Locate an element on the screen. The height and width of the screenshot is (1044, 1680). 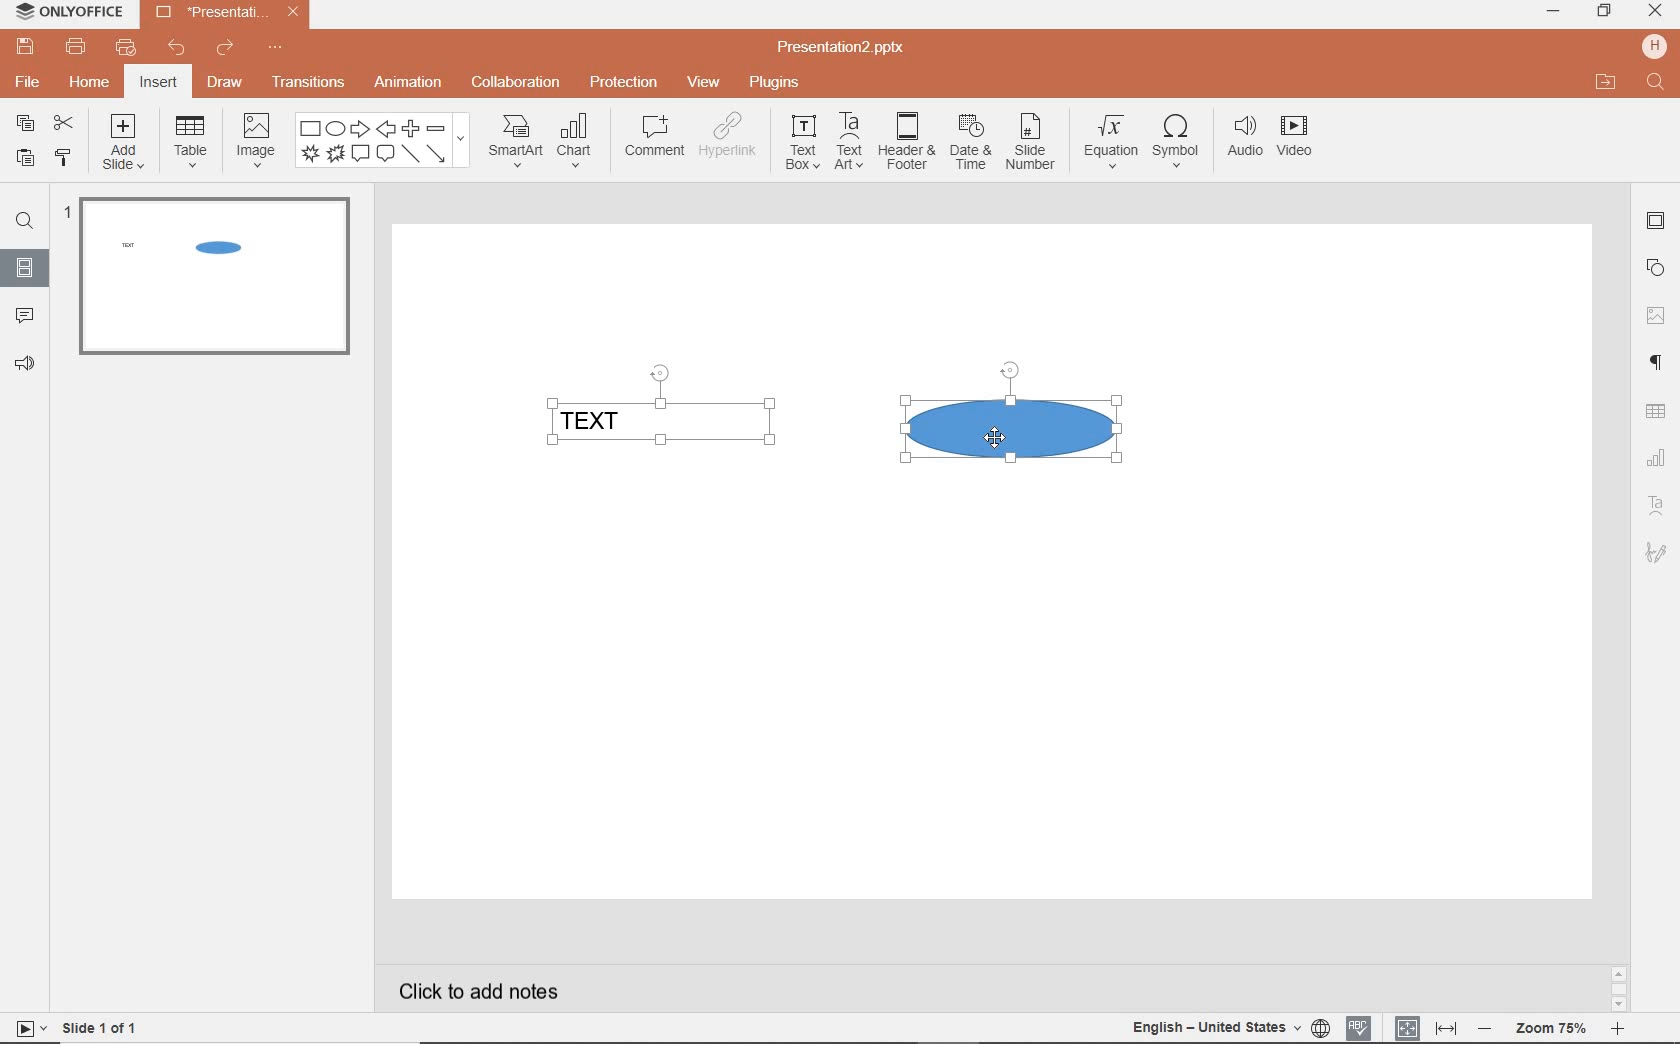
view is located at coordinates (700, 83).